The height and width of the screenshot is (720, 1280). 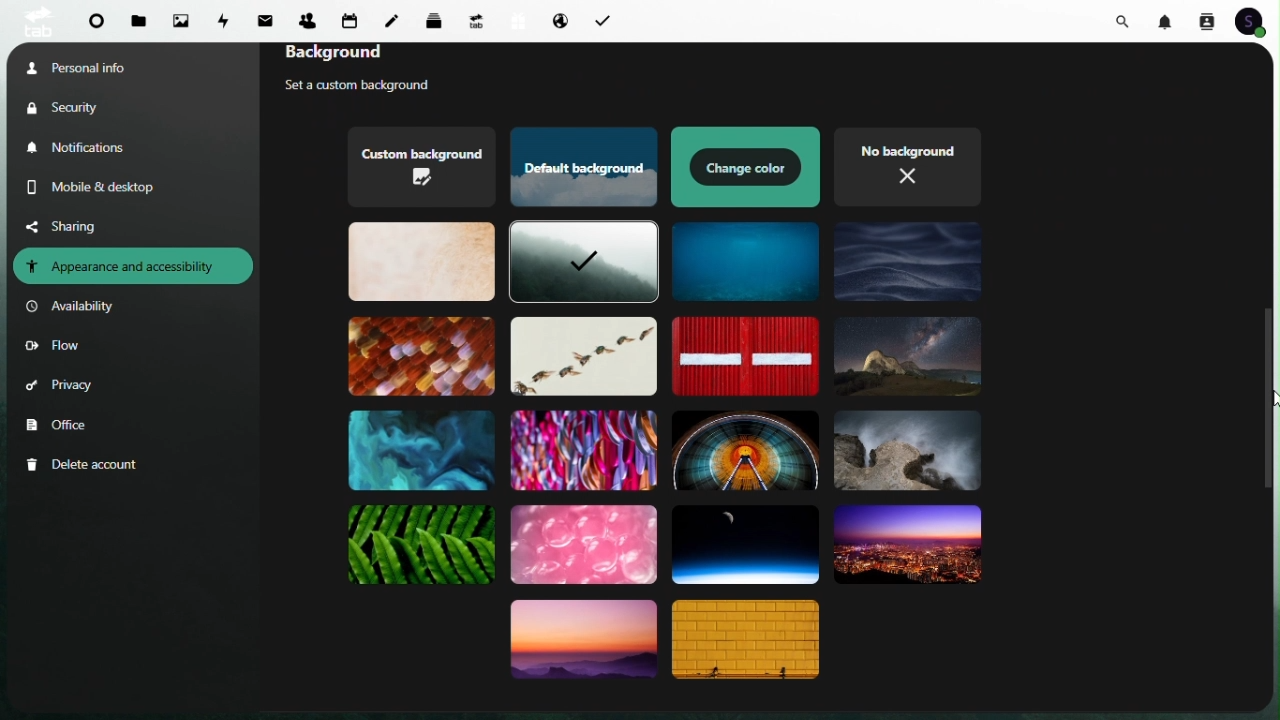 I want to click on Notes, so click(x=397, y=16).